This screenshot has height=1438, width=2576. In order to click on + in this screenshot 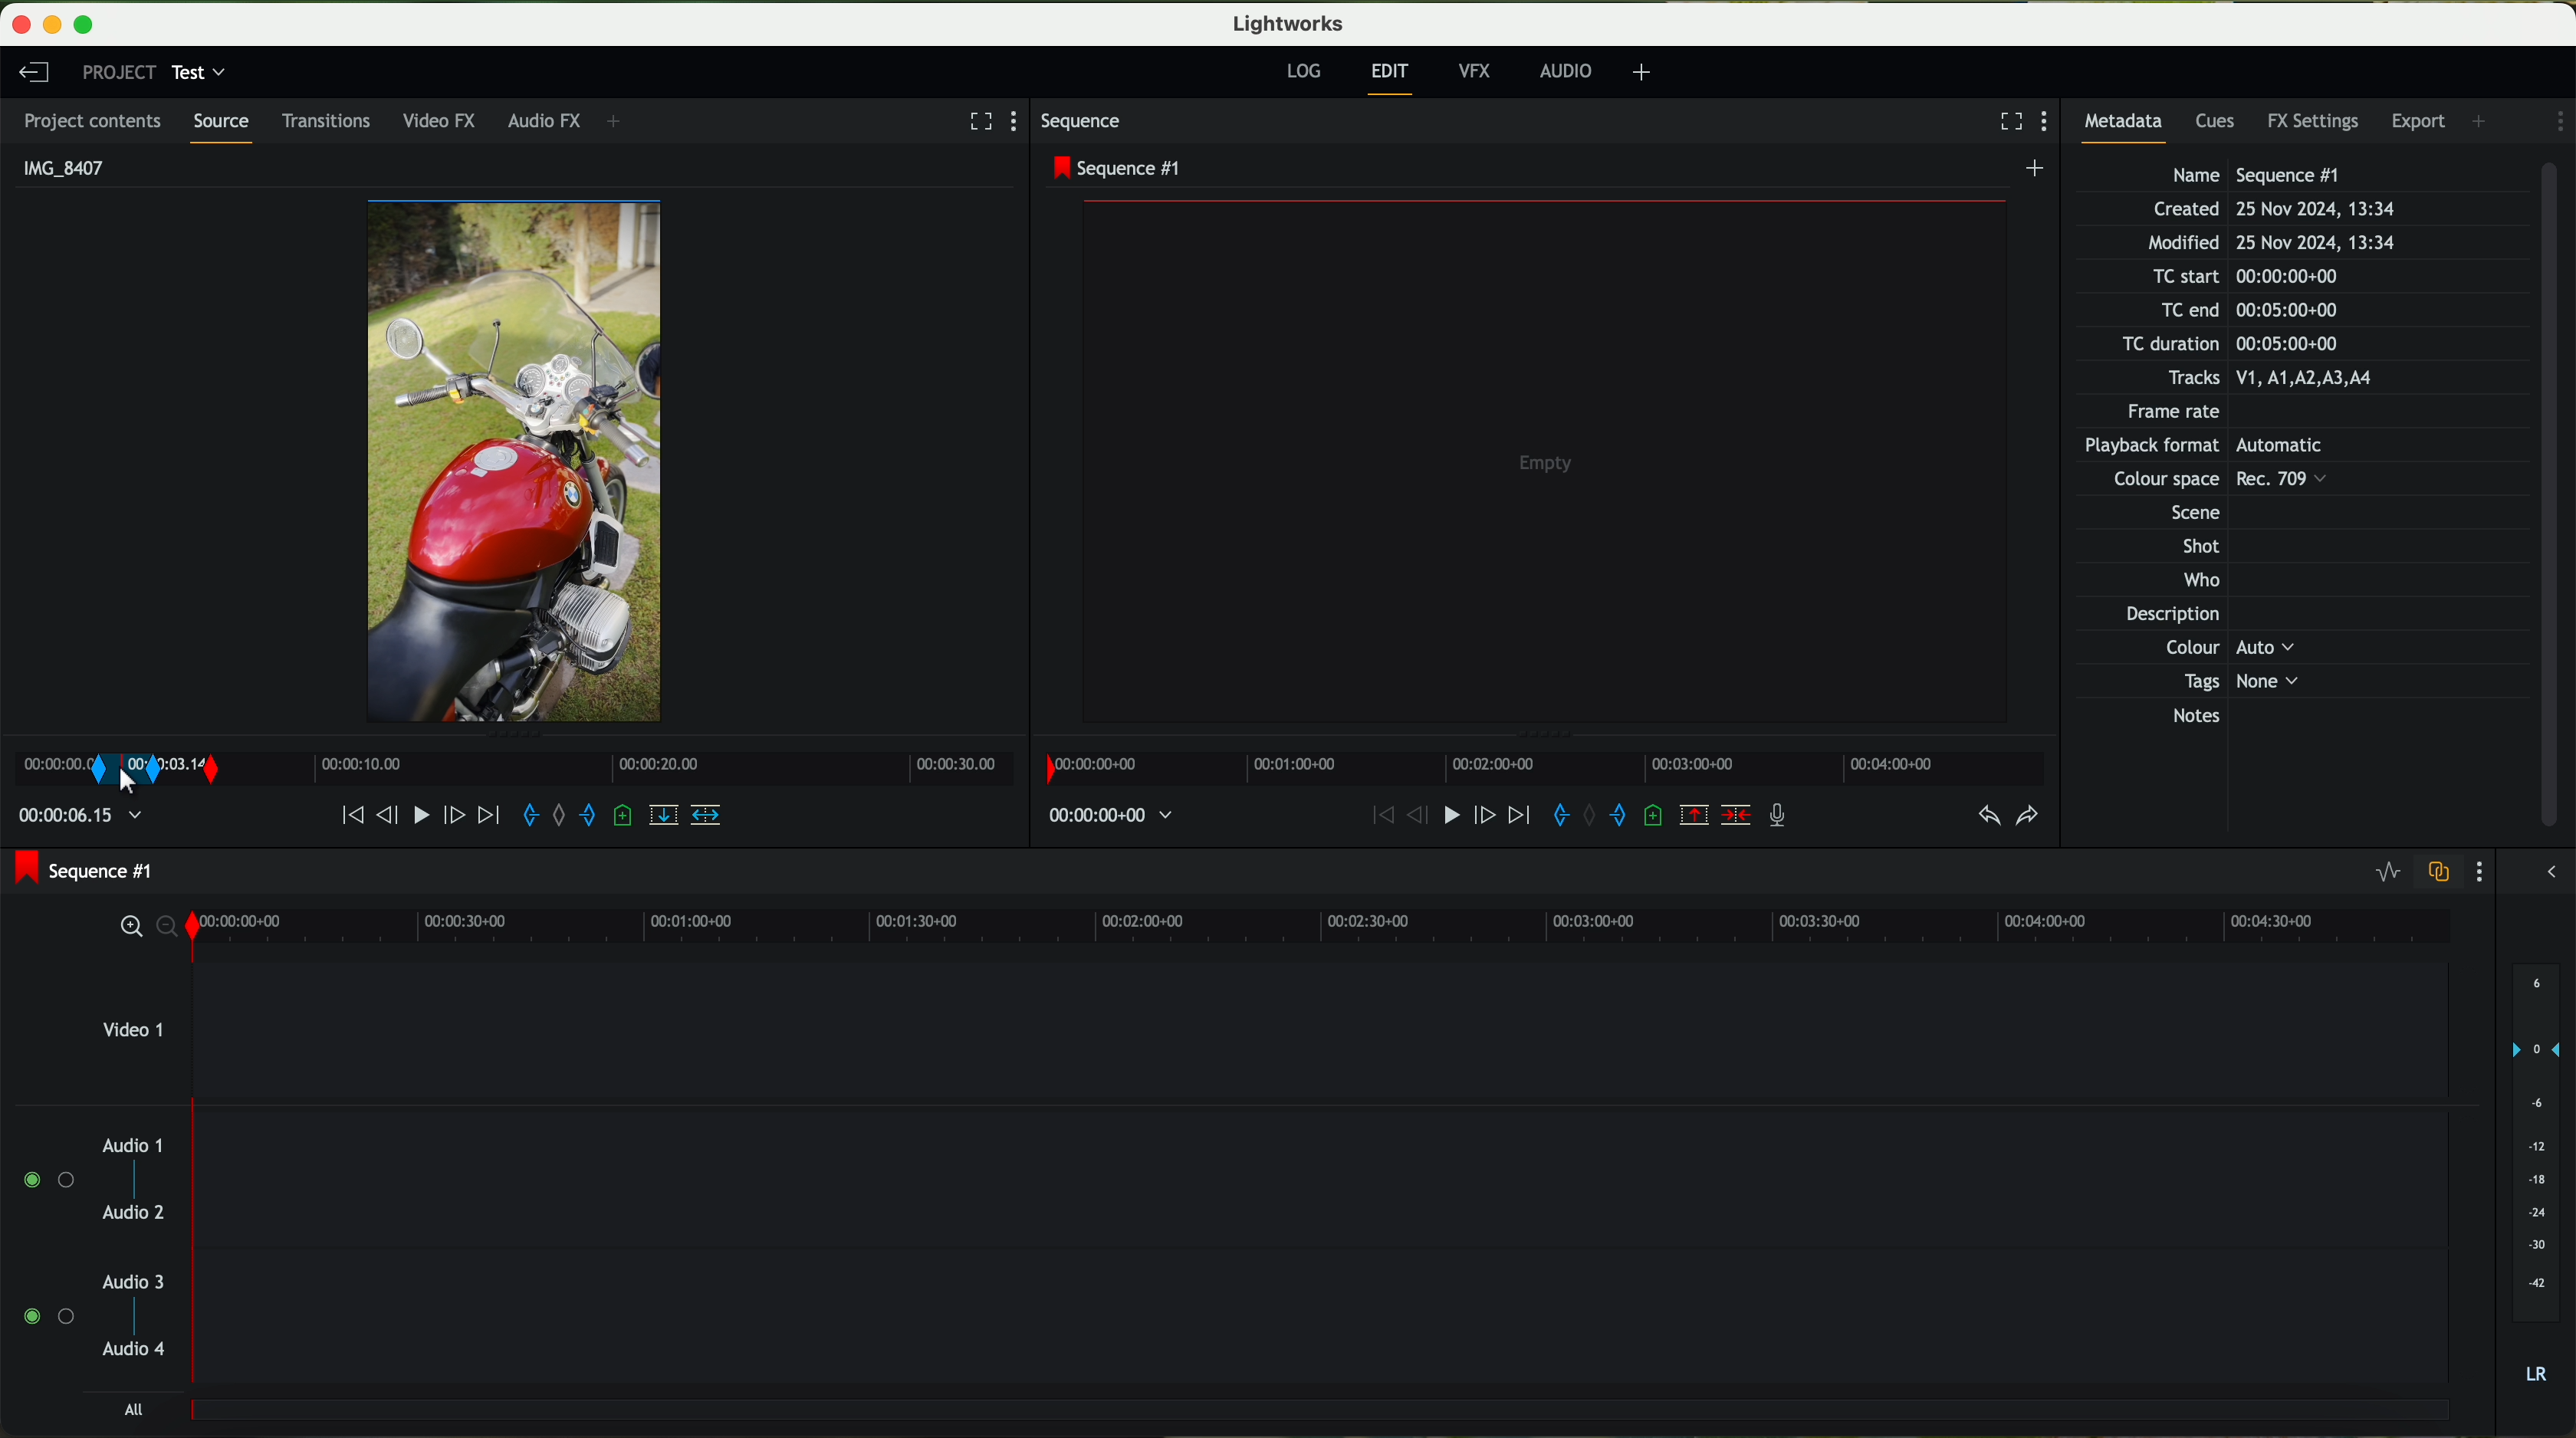, I will do `click(621, 123)`.